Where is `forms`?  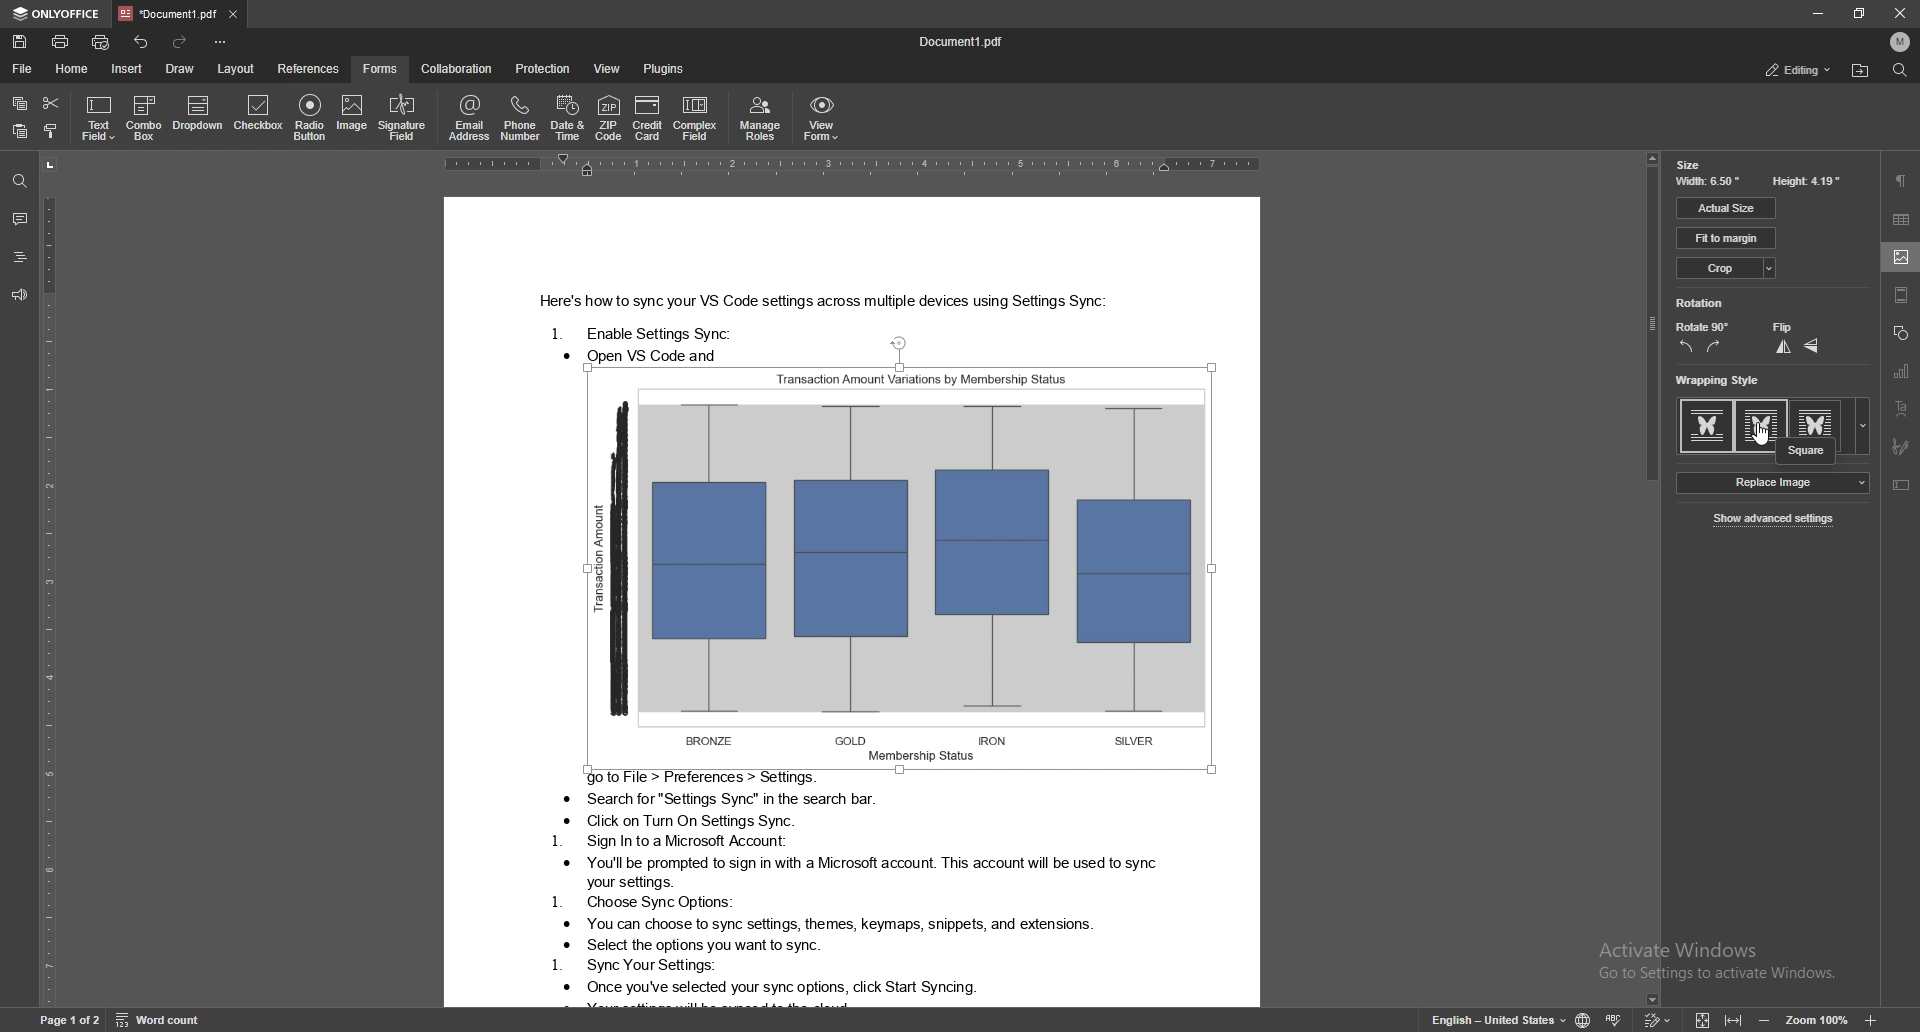 forms is located at coordinates (380, 69).